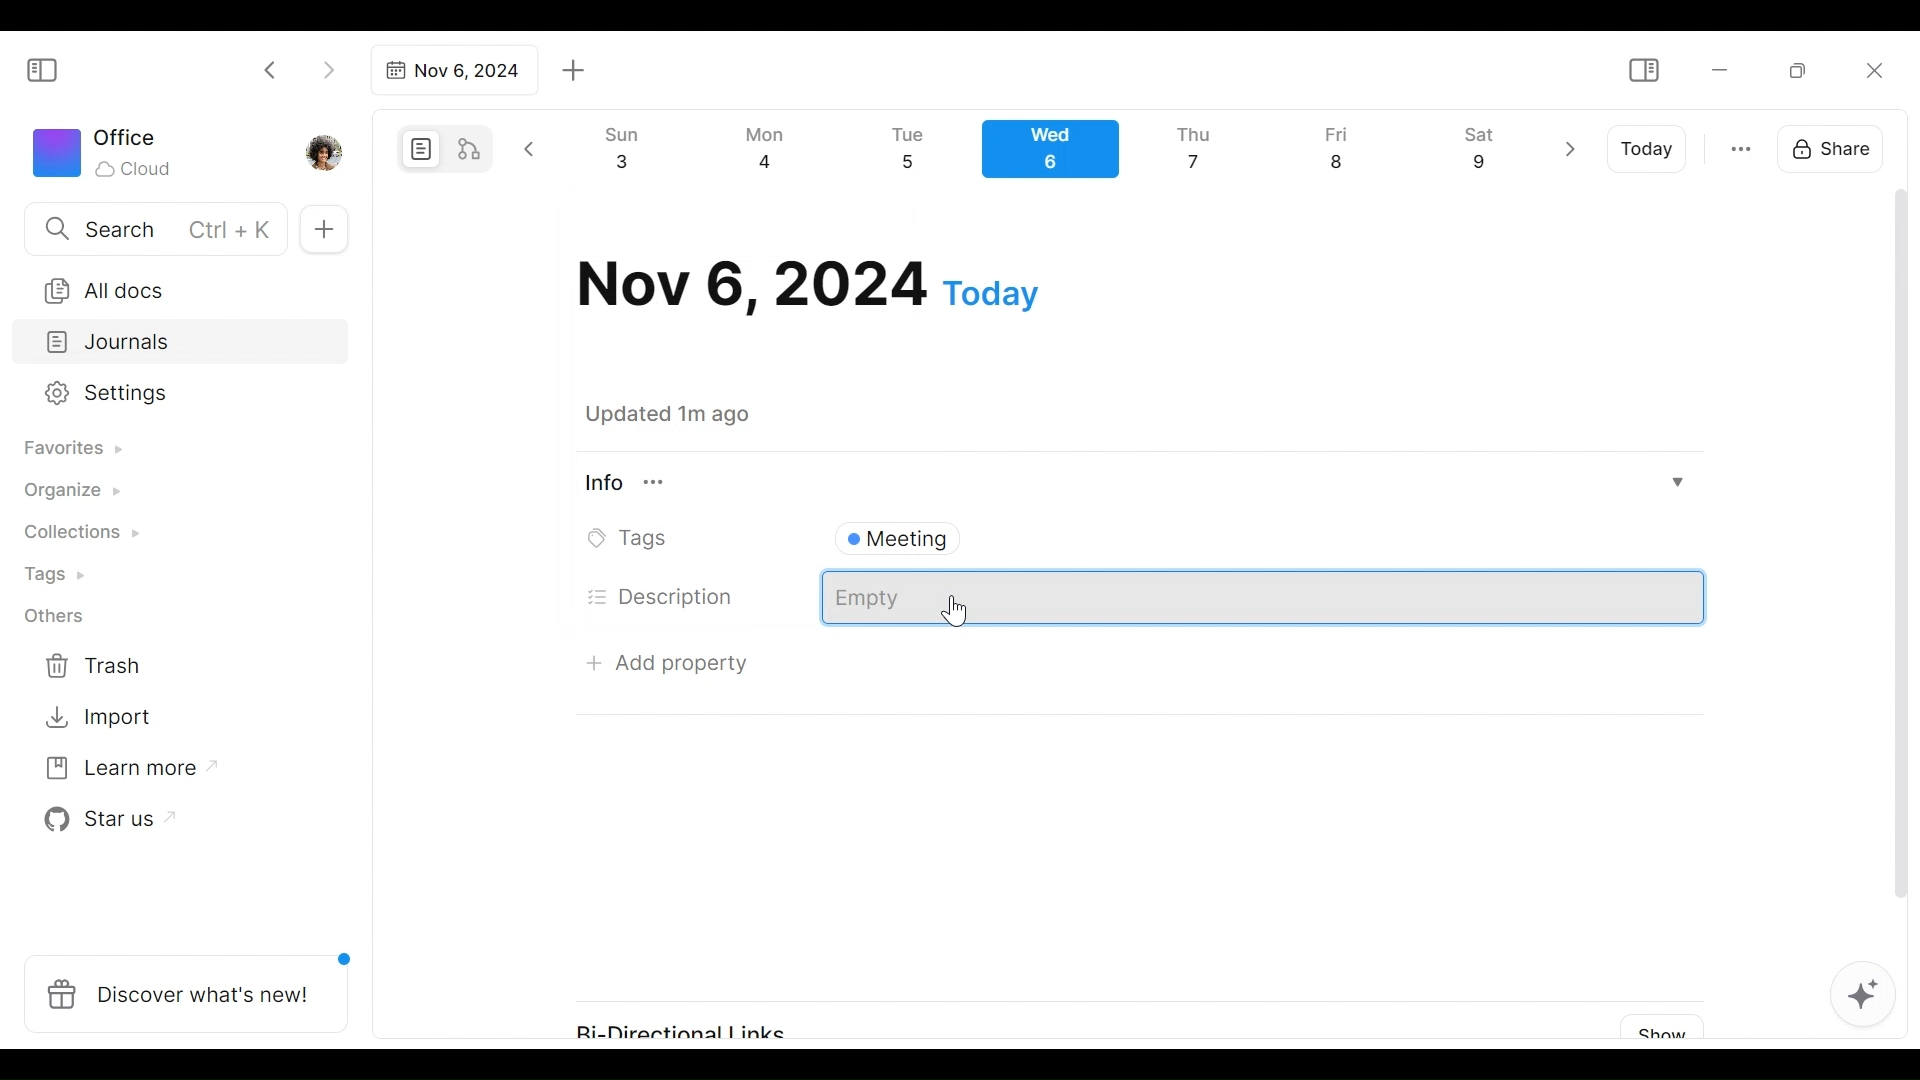  Describe the element at coordinates (326, 148) in the screenshot. I see `Profile photo` at that location.